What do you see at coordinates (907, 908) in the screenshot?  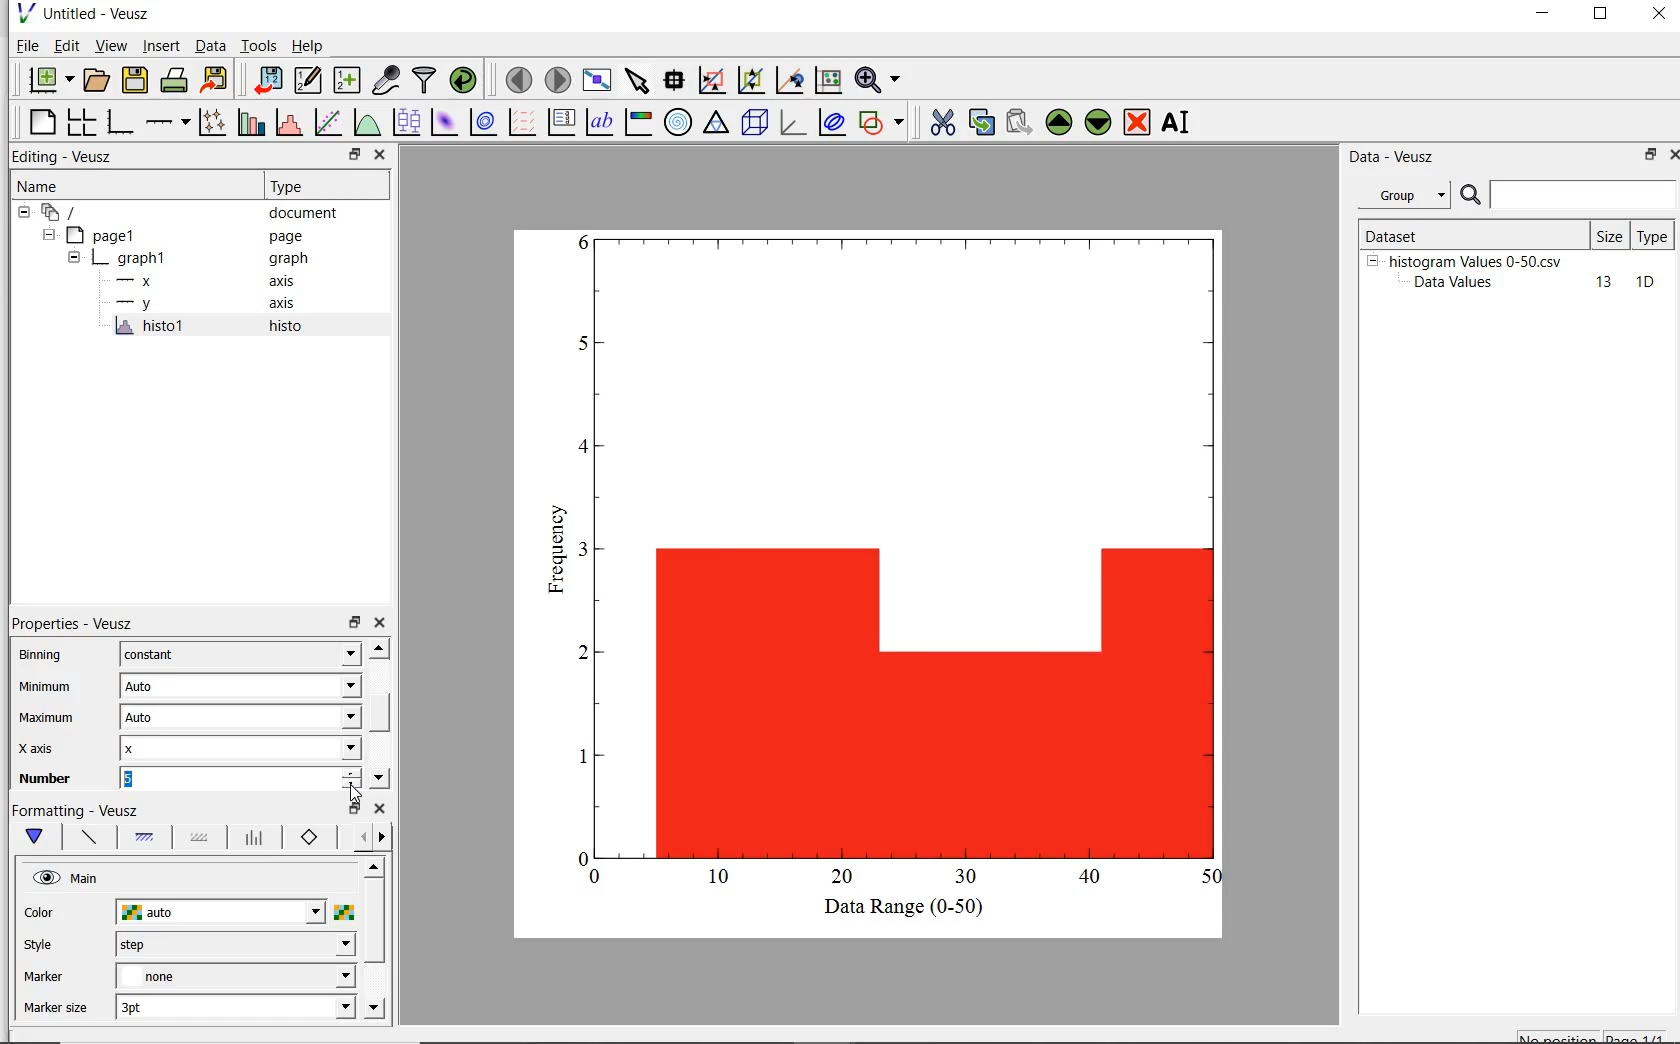 I see `Data Range (0-50)` at bounding box center [907, 908].